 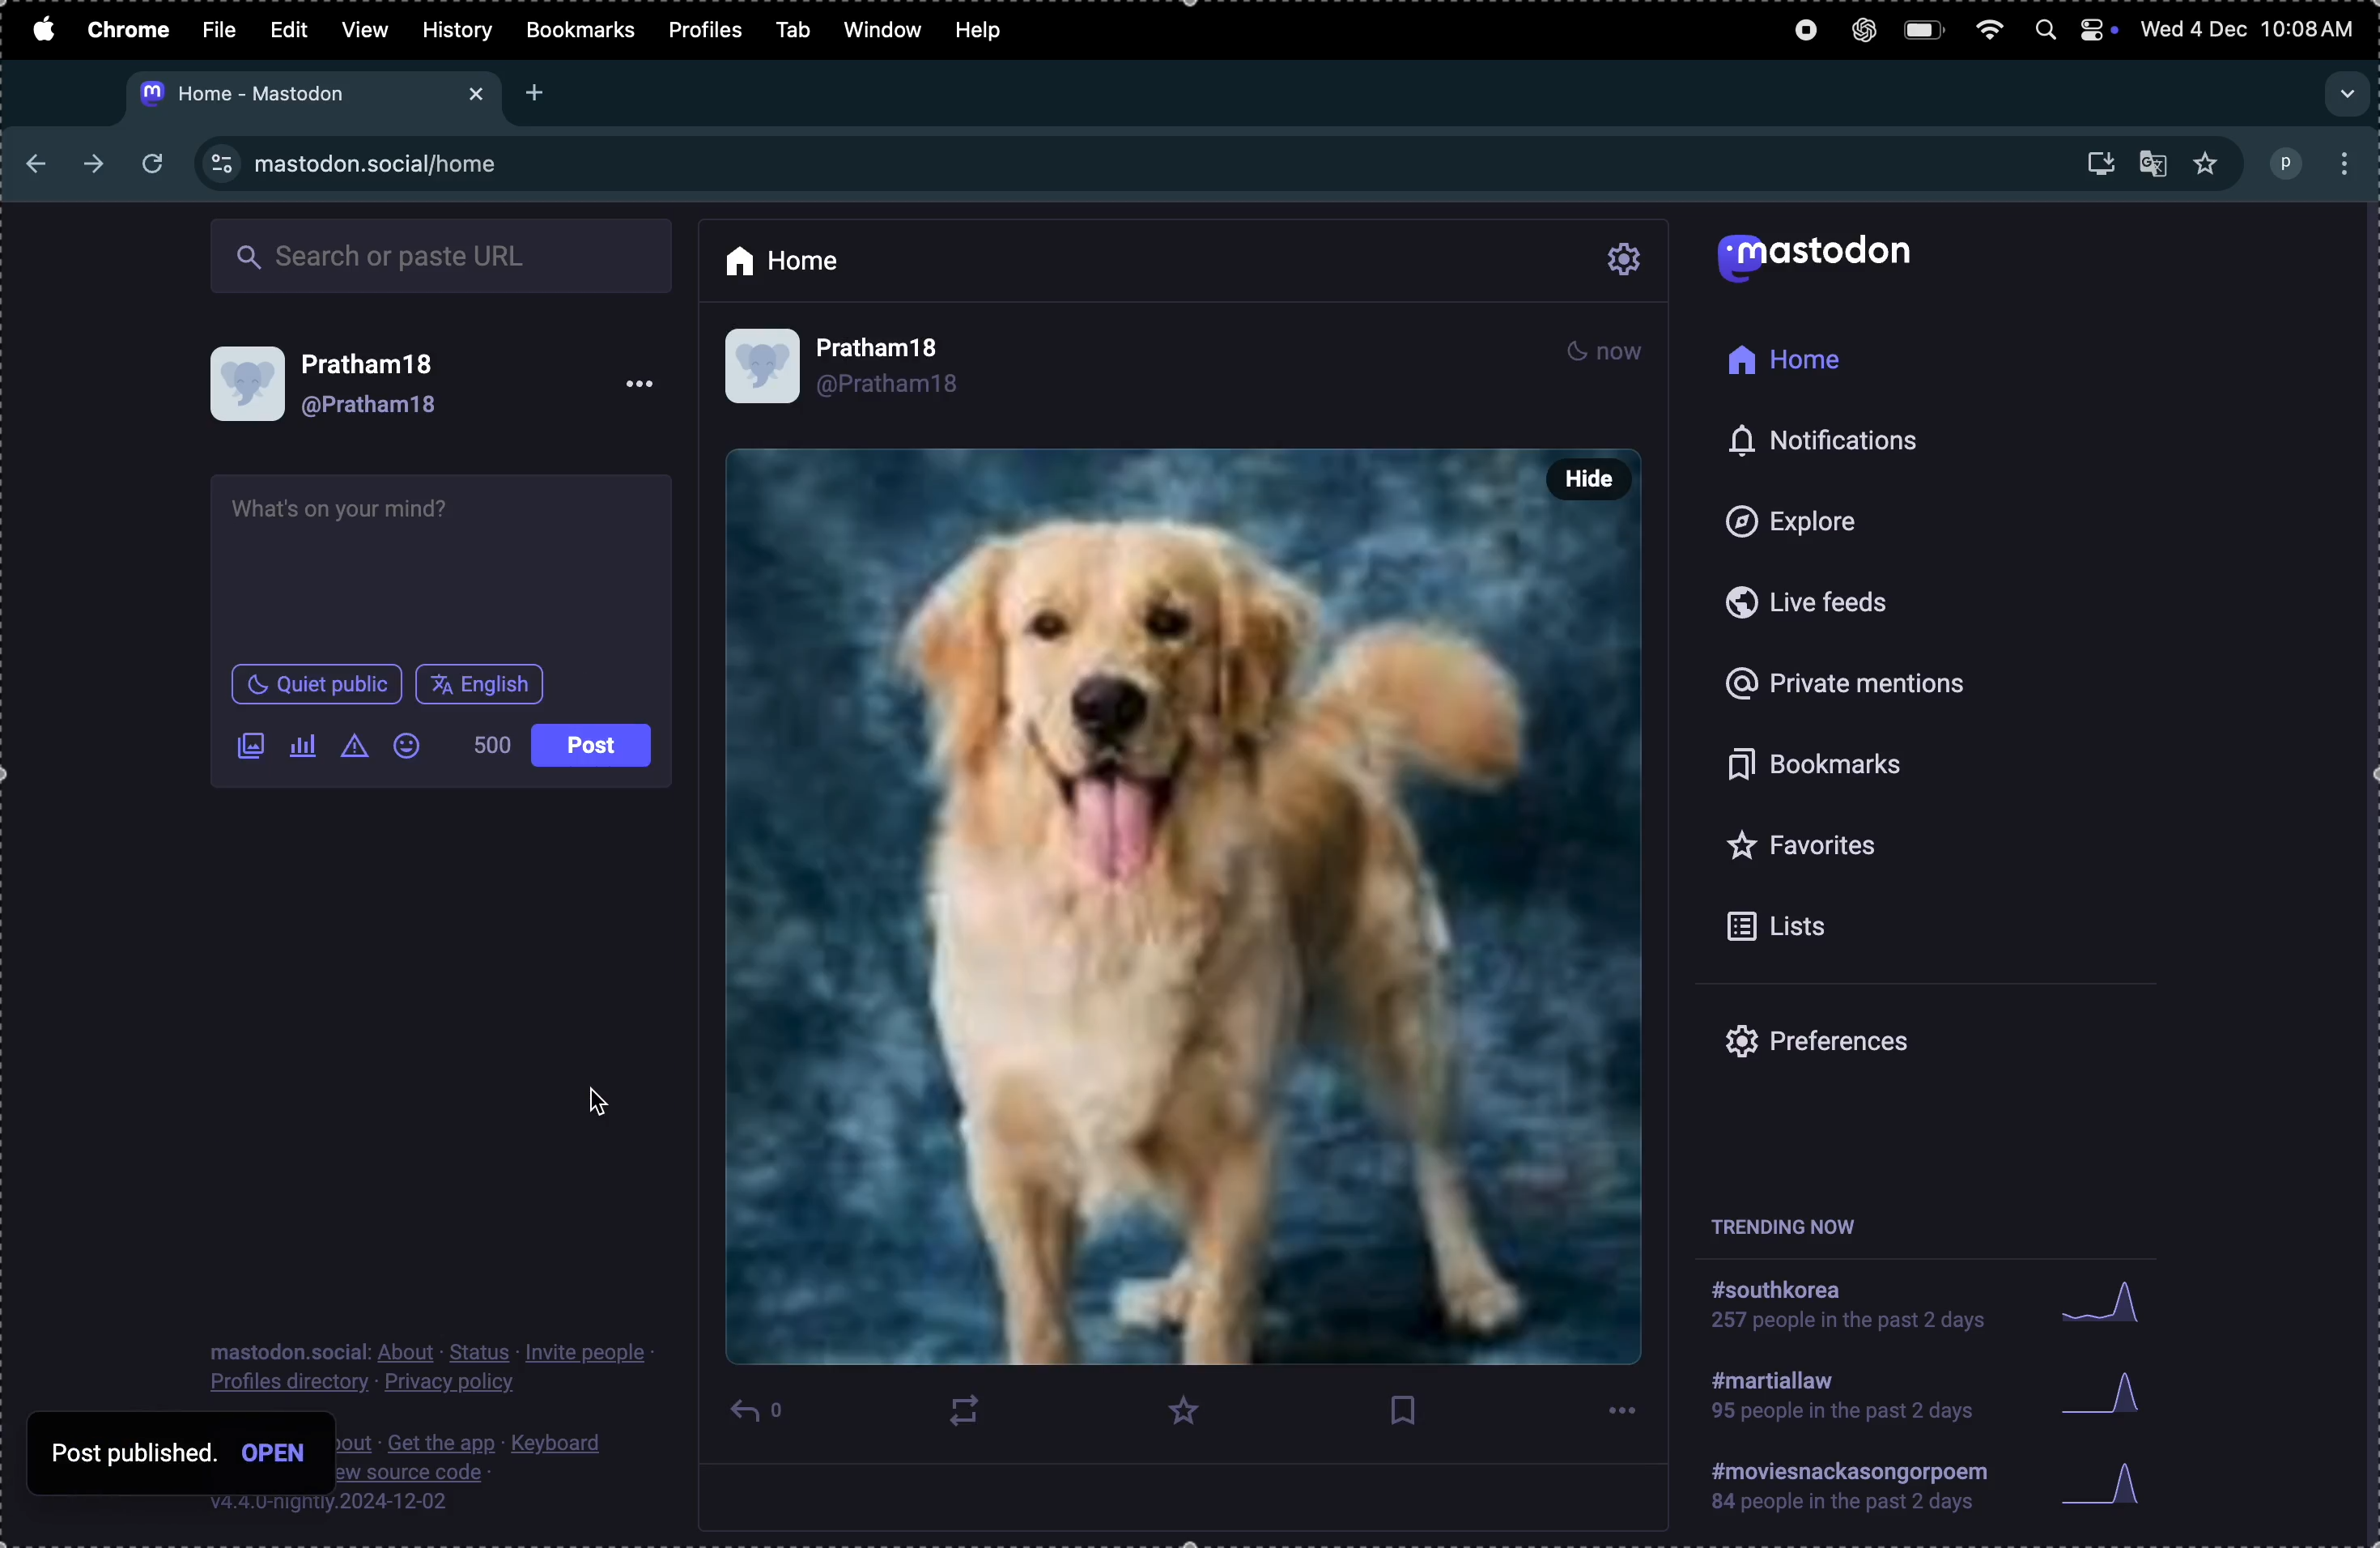 I want to click on user profile, so click(x=856, y=369).